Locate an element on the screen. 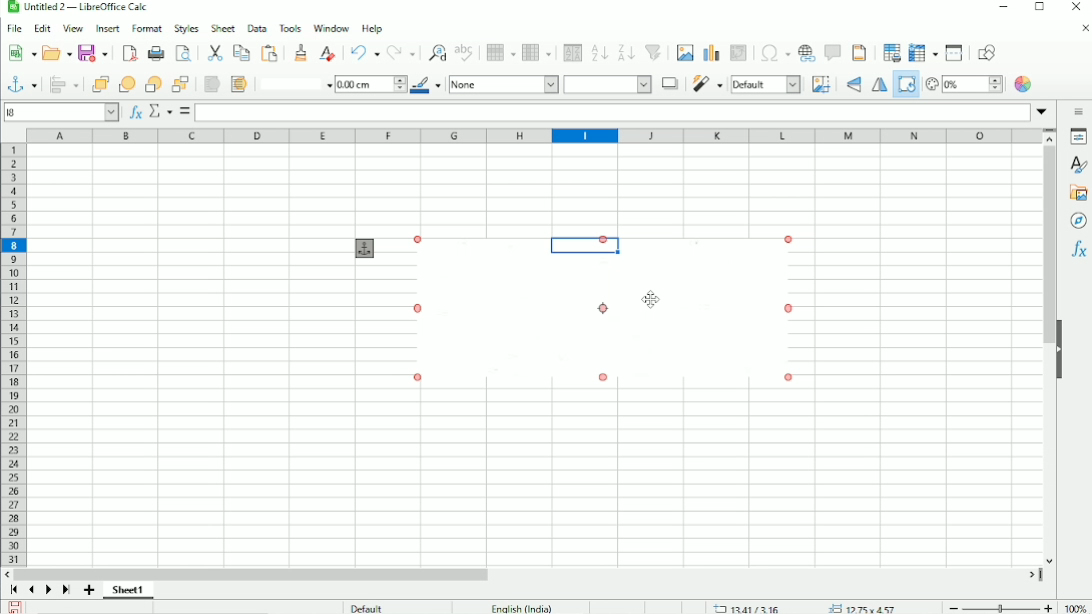 The height and width of the screenshot is (614, 1092). Navigator is located at coordinates (1079, 222).